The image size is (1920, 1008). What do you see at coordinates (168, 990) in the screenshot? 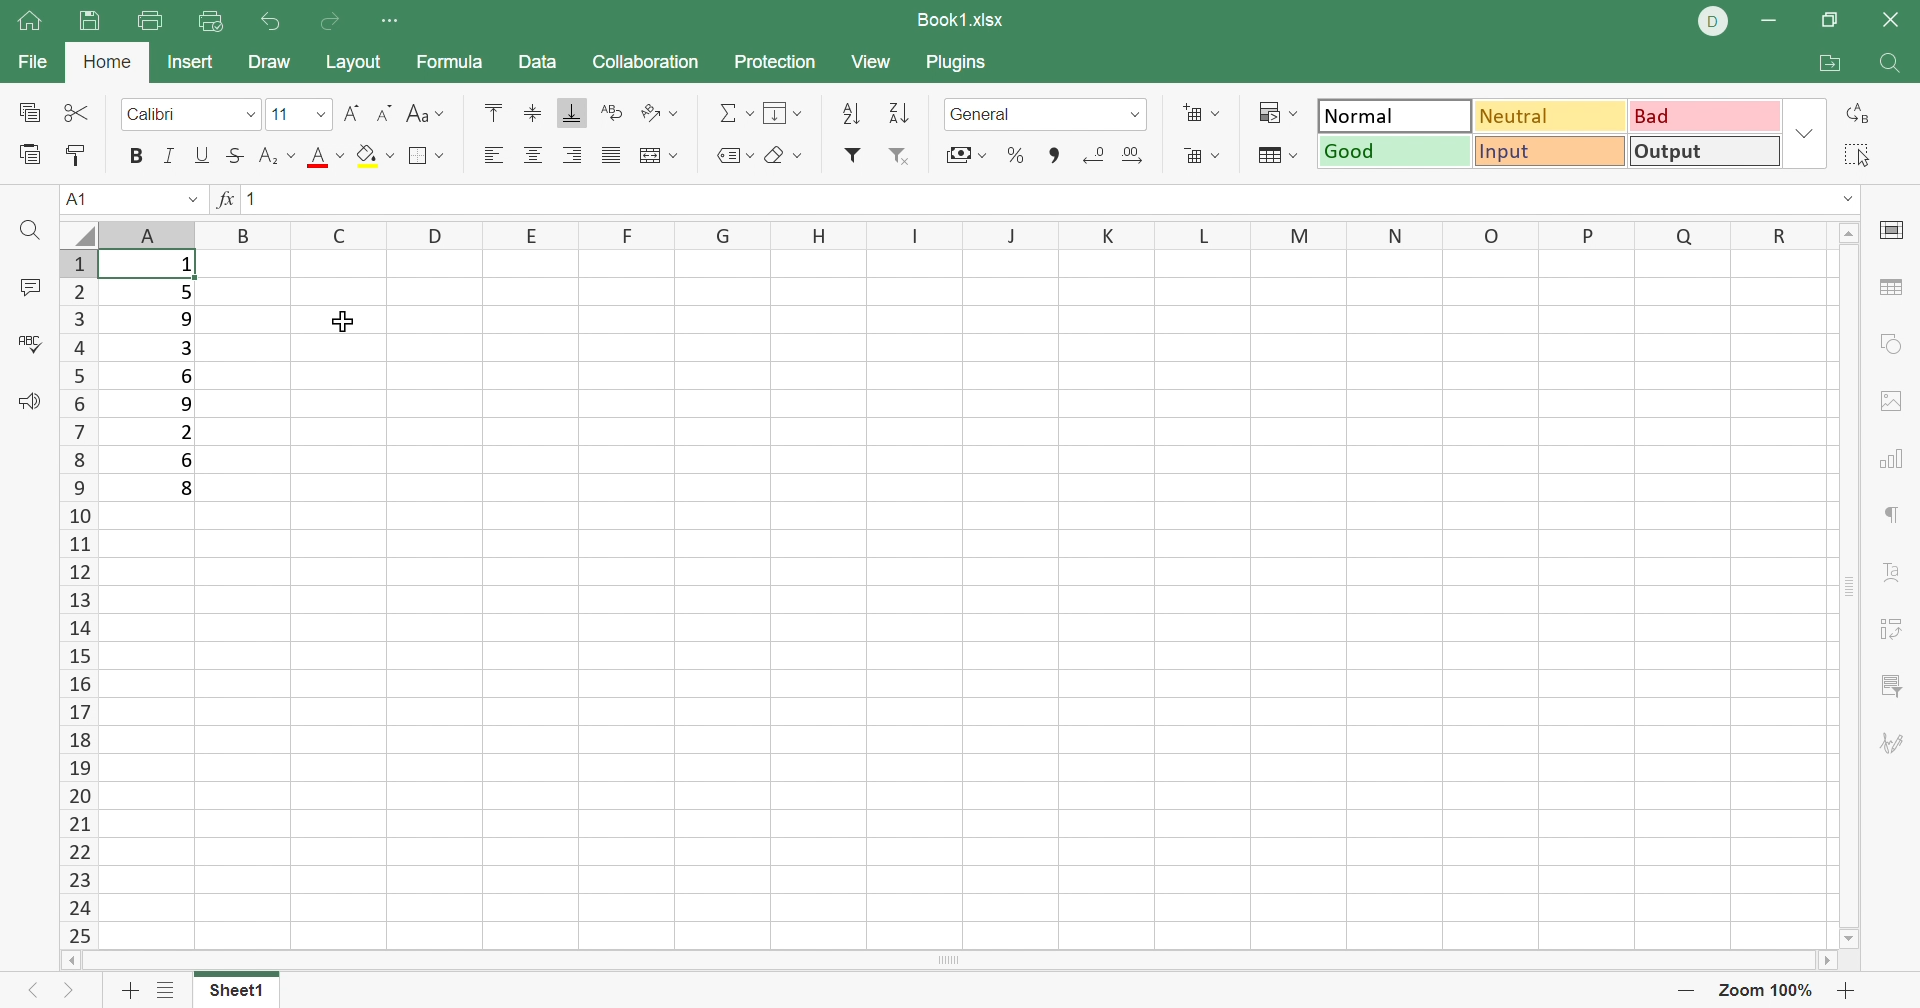
I see `List of sheets` at bounding box center [168, 990].